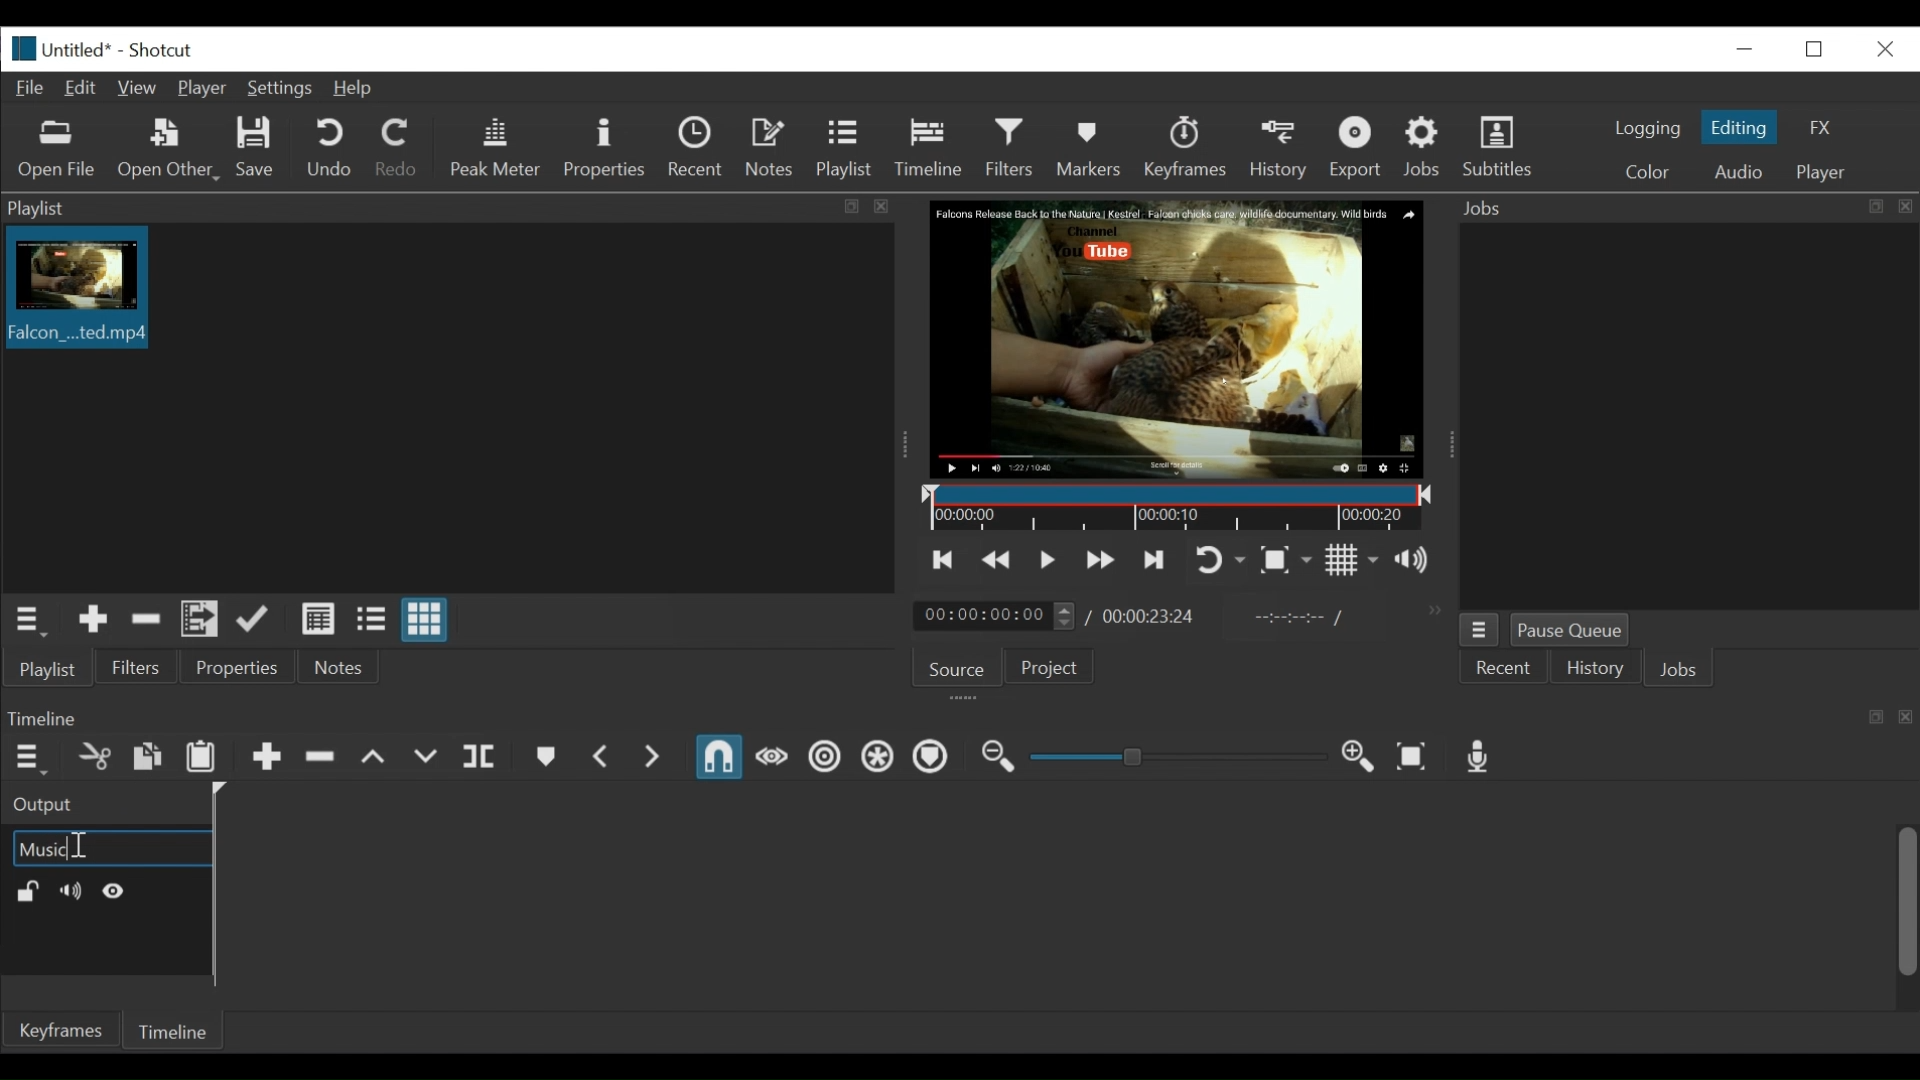 The width and height of the screenshot is (1920, 1080). What do you see at coordinates (165, 50) in the screenshot?
I see `Shotxcut` at bounding box center [165, 50].